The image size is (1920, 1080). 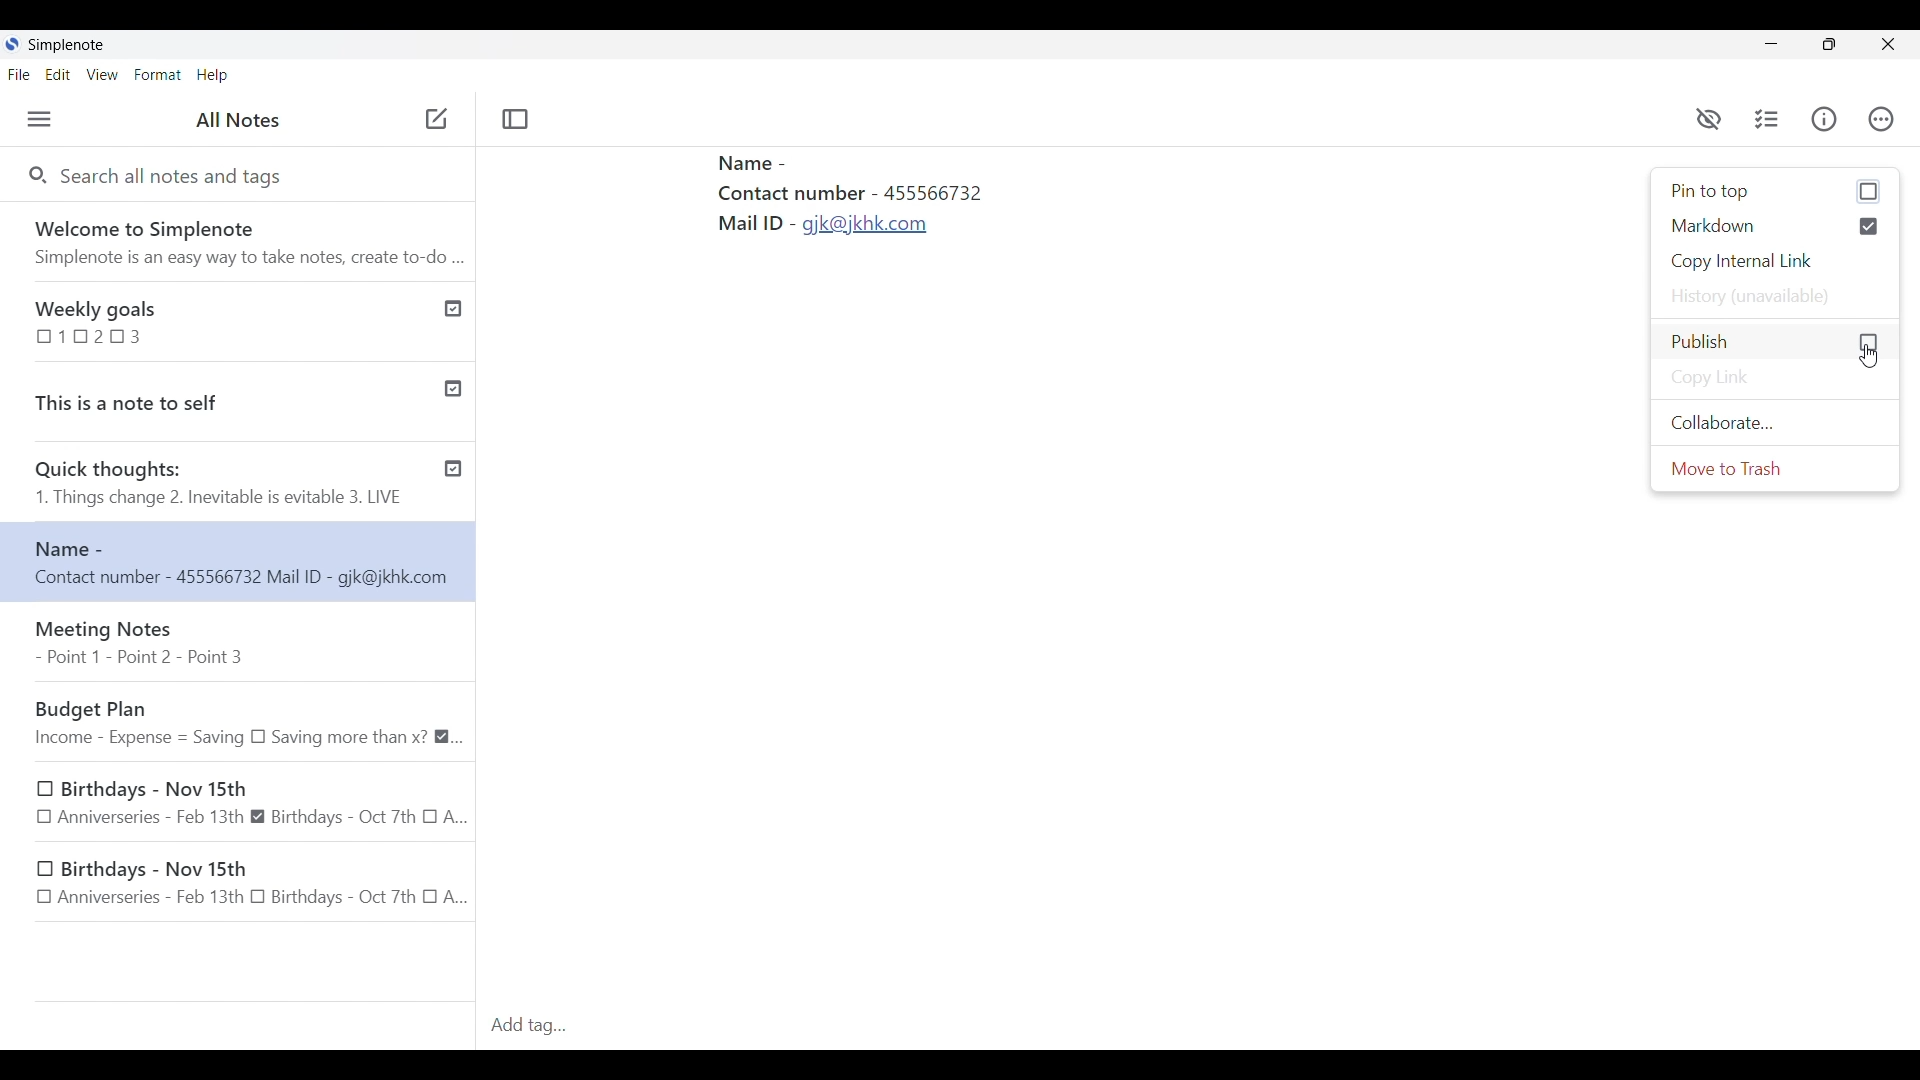 What do you see at coordinates (1774, 342) in the screenshot?
I see `Click to publish` at bounding box center [1774, 342].